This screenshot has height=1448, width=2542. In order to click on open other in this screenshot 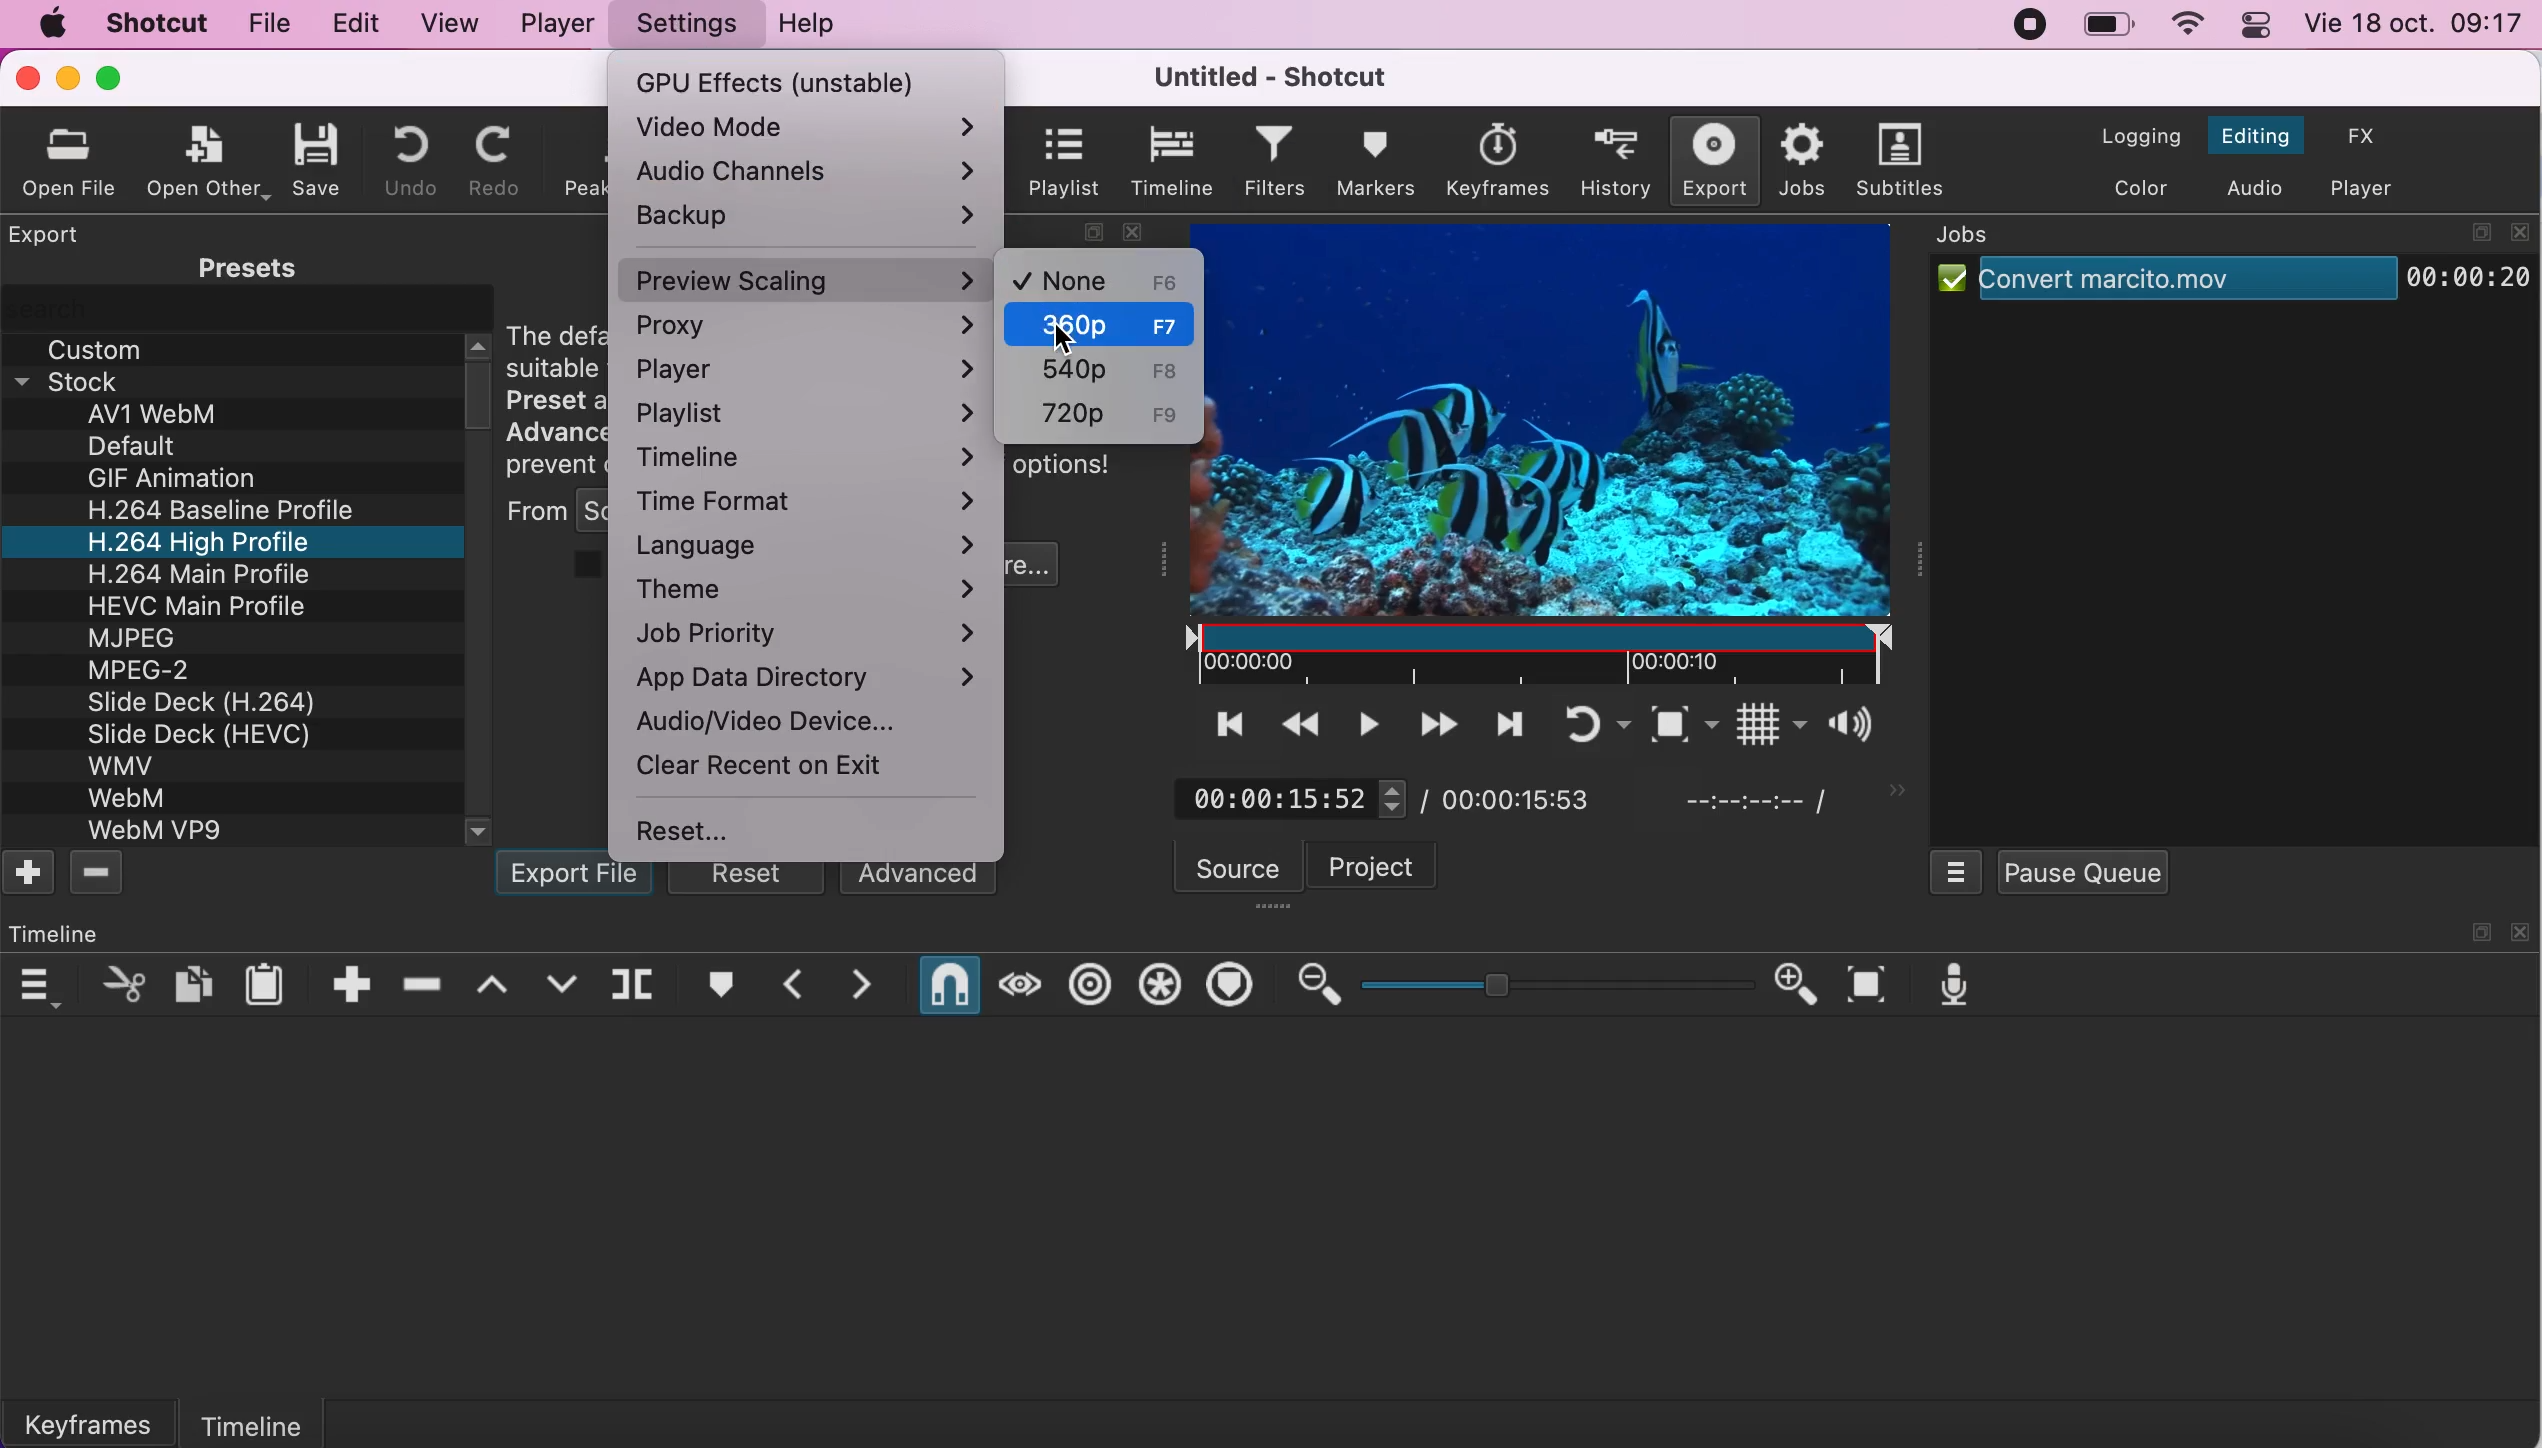, I will do `click(211, 159)`.